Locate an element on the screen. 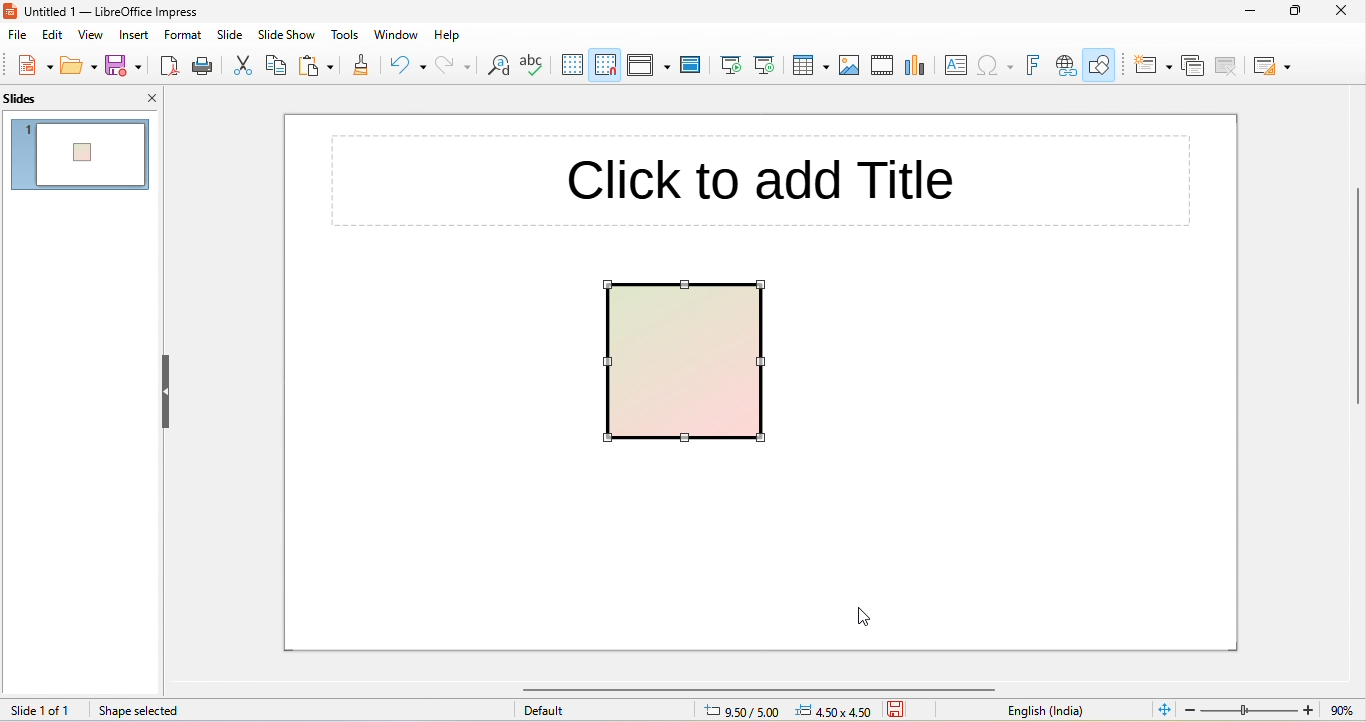  gradient applied is located at coordinates (687, 364).